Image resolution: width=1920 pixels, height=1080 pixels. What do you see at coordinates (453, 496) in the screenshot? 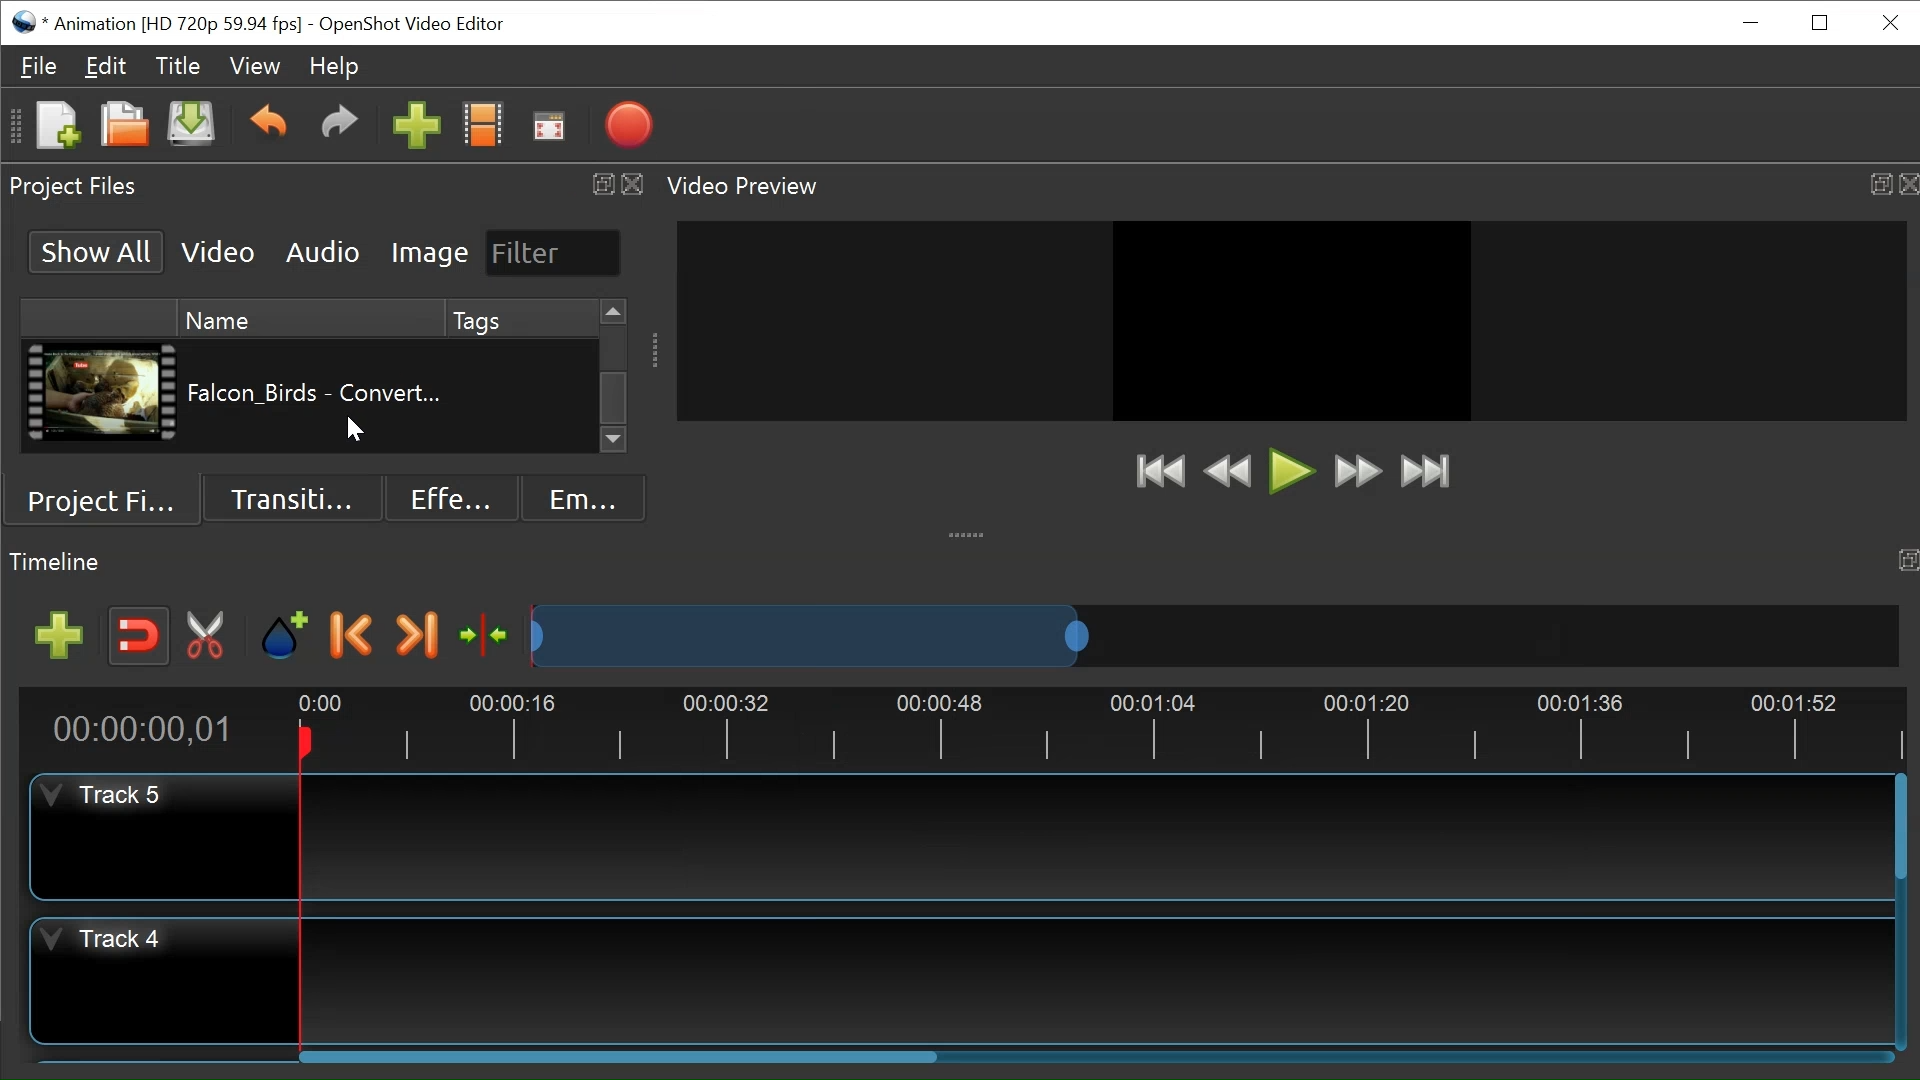
I see `Effects` at bounding box center [453, 496].